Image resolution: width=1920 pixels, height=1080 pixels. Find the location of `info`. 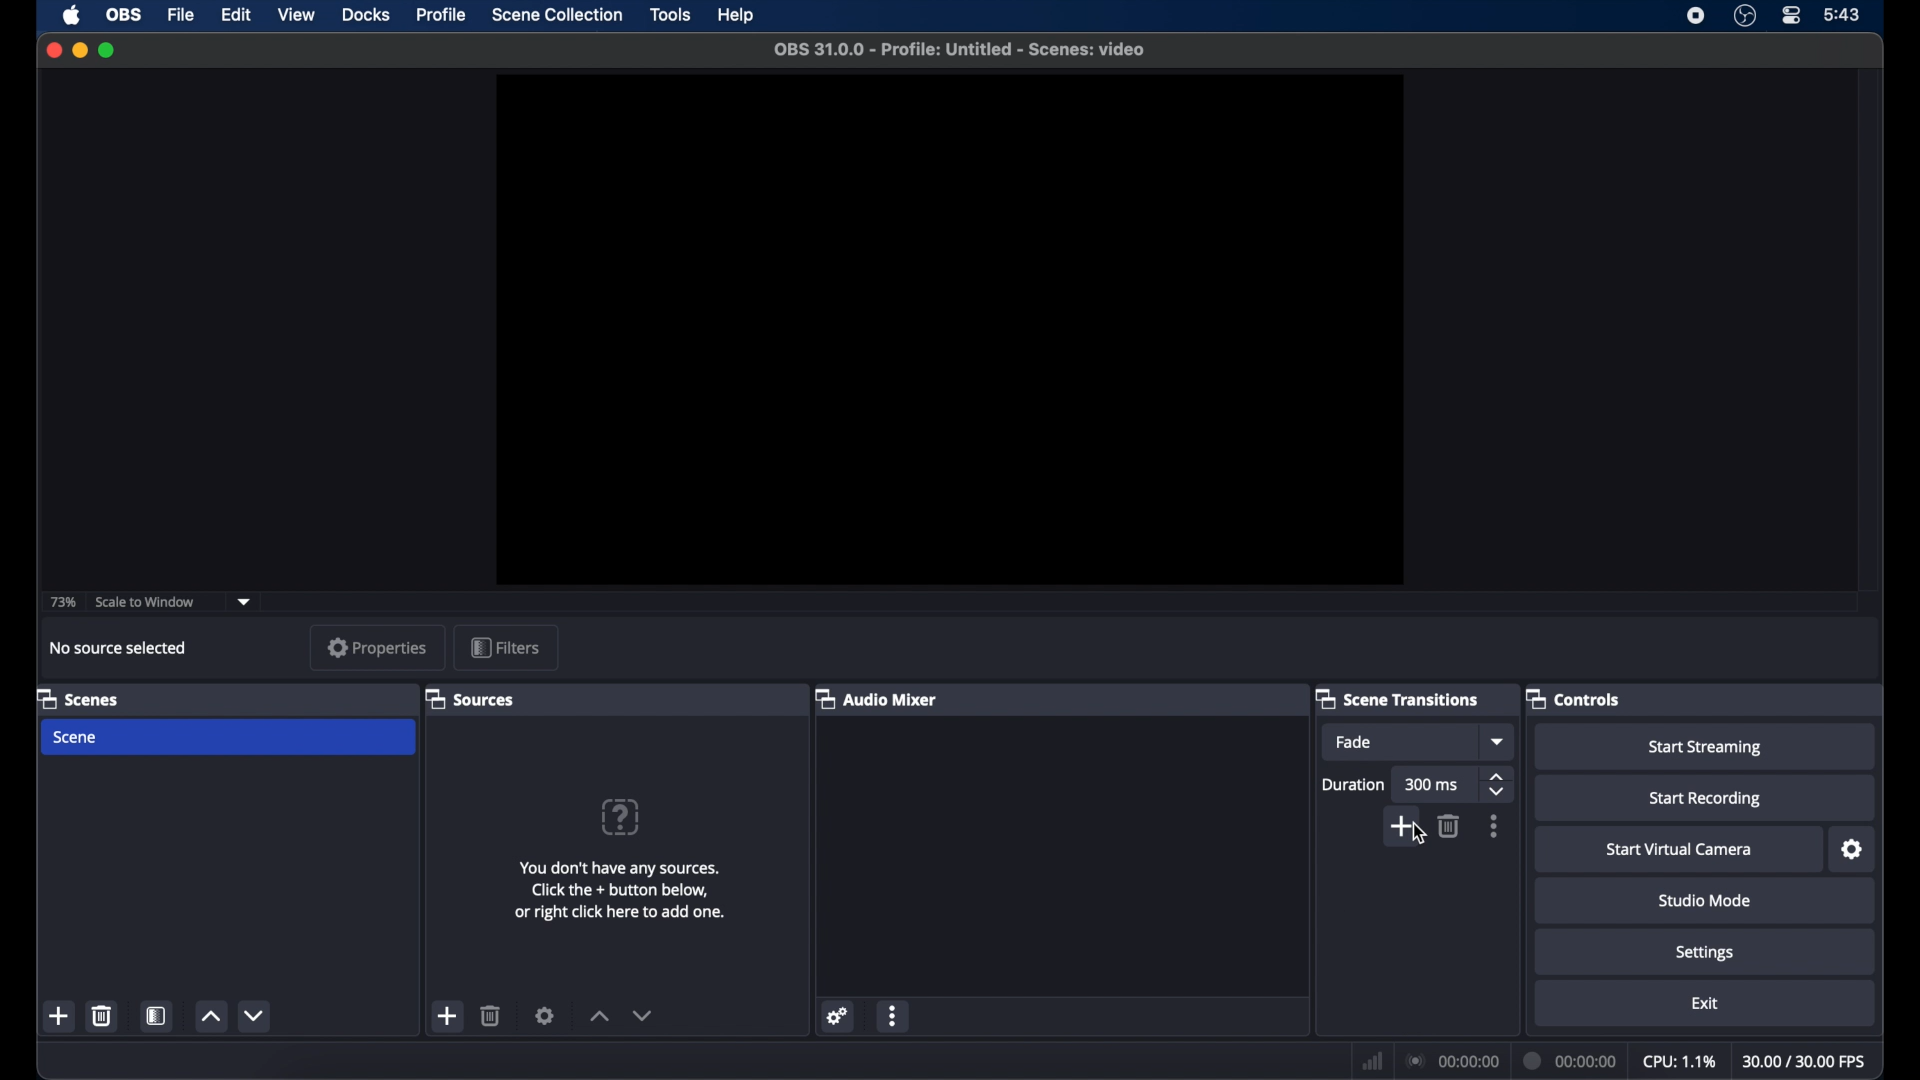

info is located at coordinates (622, 890).